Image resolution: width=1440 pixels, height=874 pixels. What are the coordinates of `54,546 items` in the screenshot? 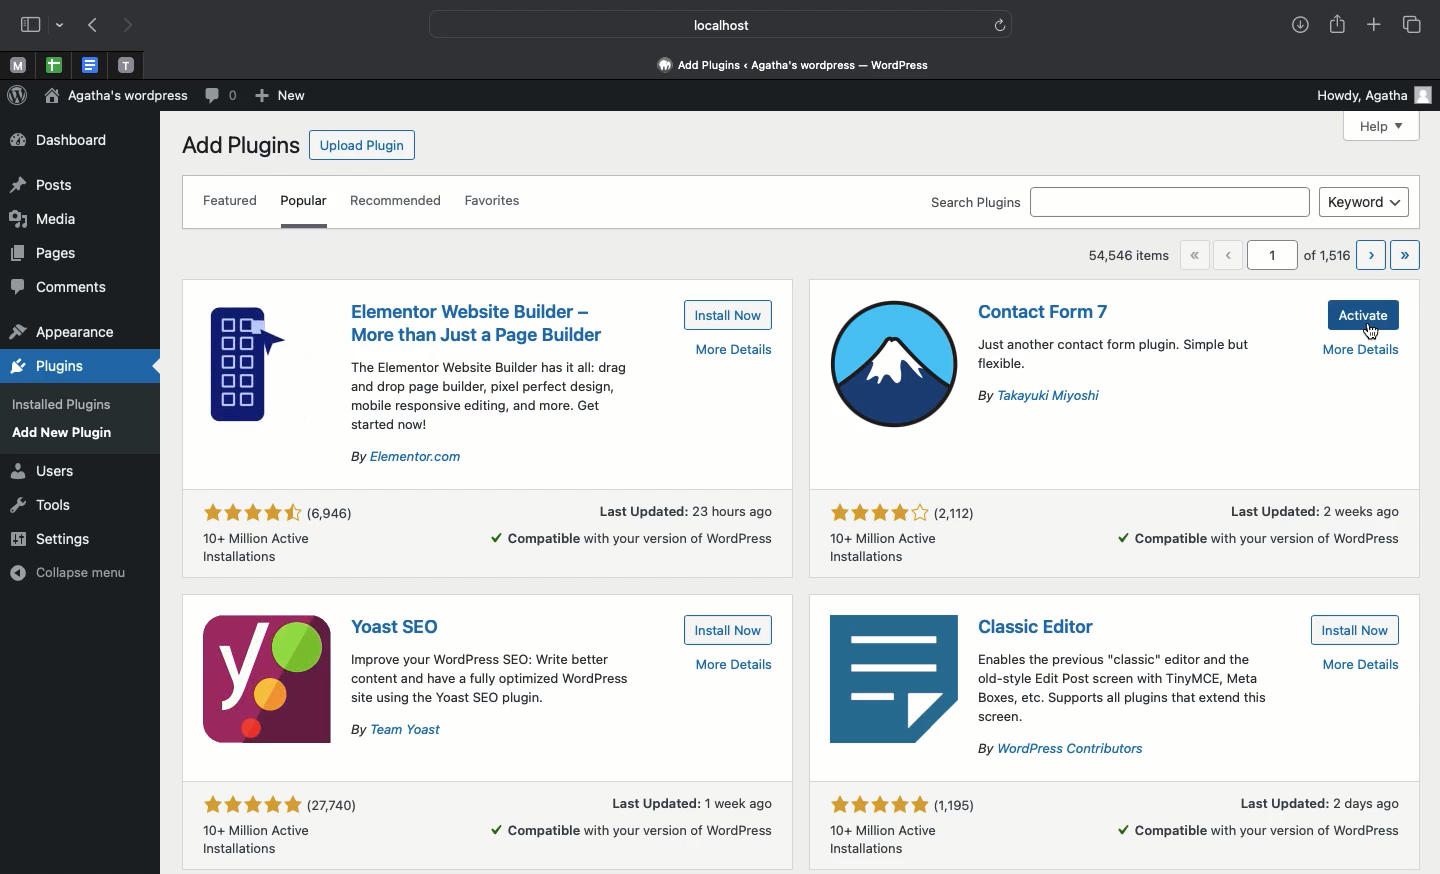 It's located at (1131, 258).